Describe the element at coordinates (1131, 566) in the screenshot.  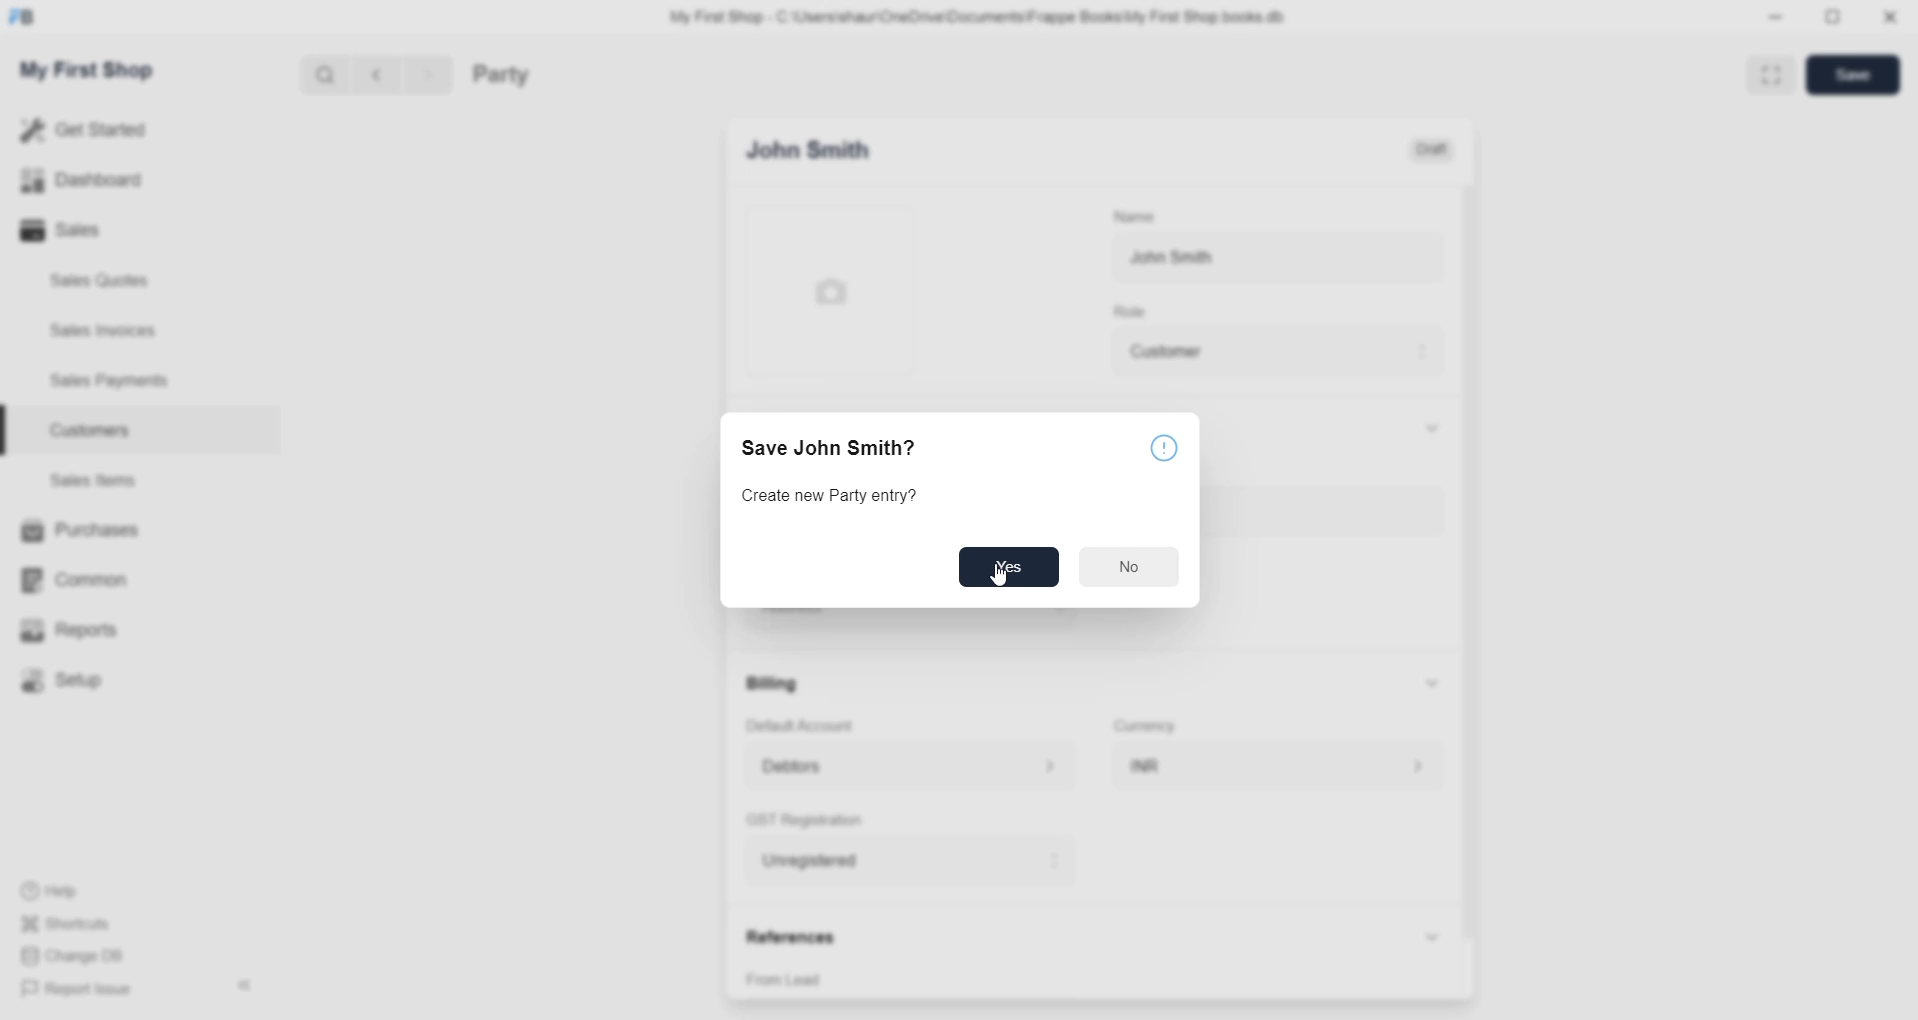
I see `No` at that location.